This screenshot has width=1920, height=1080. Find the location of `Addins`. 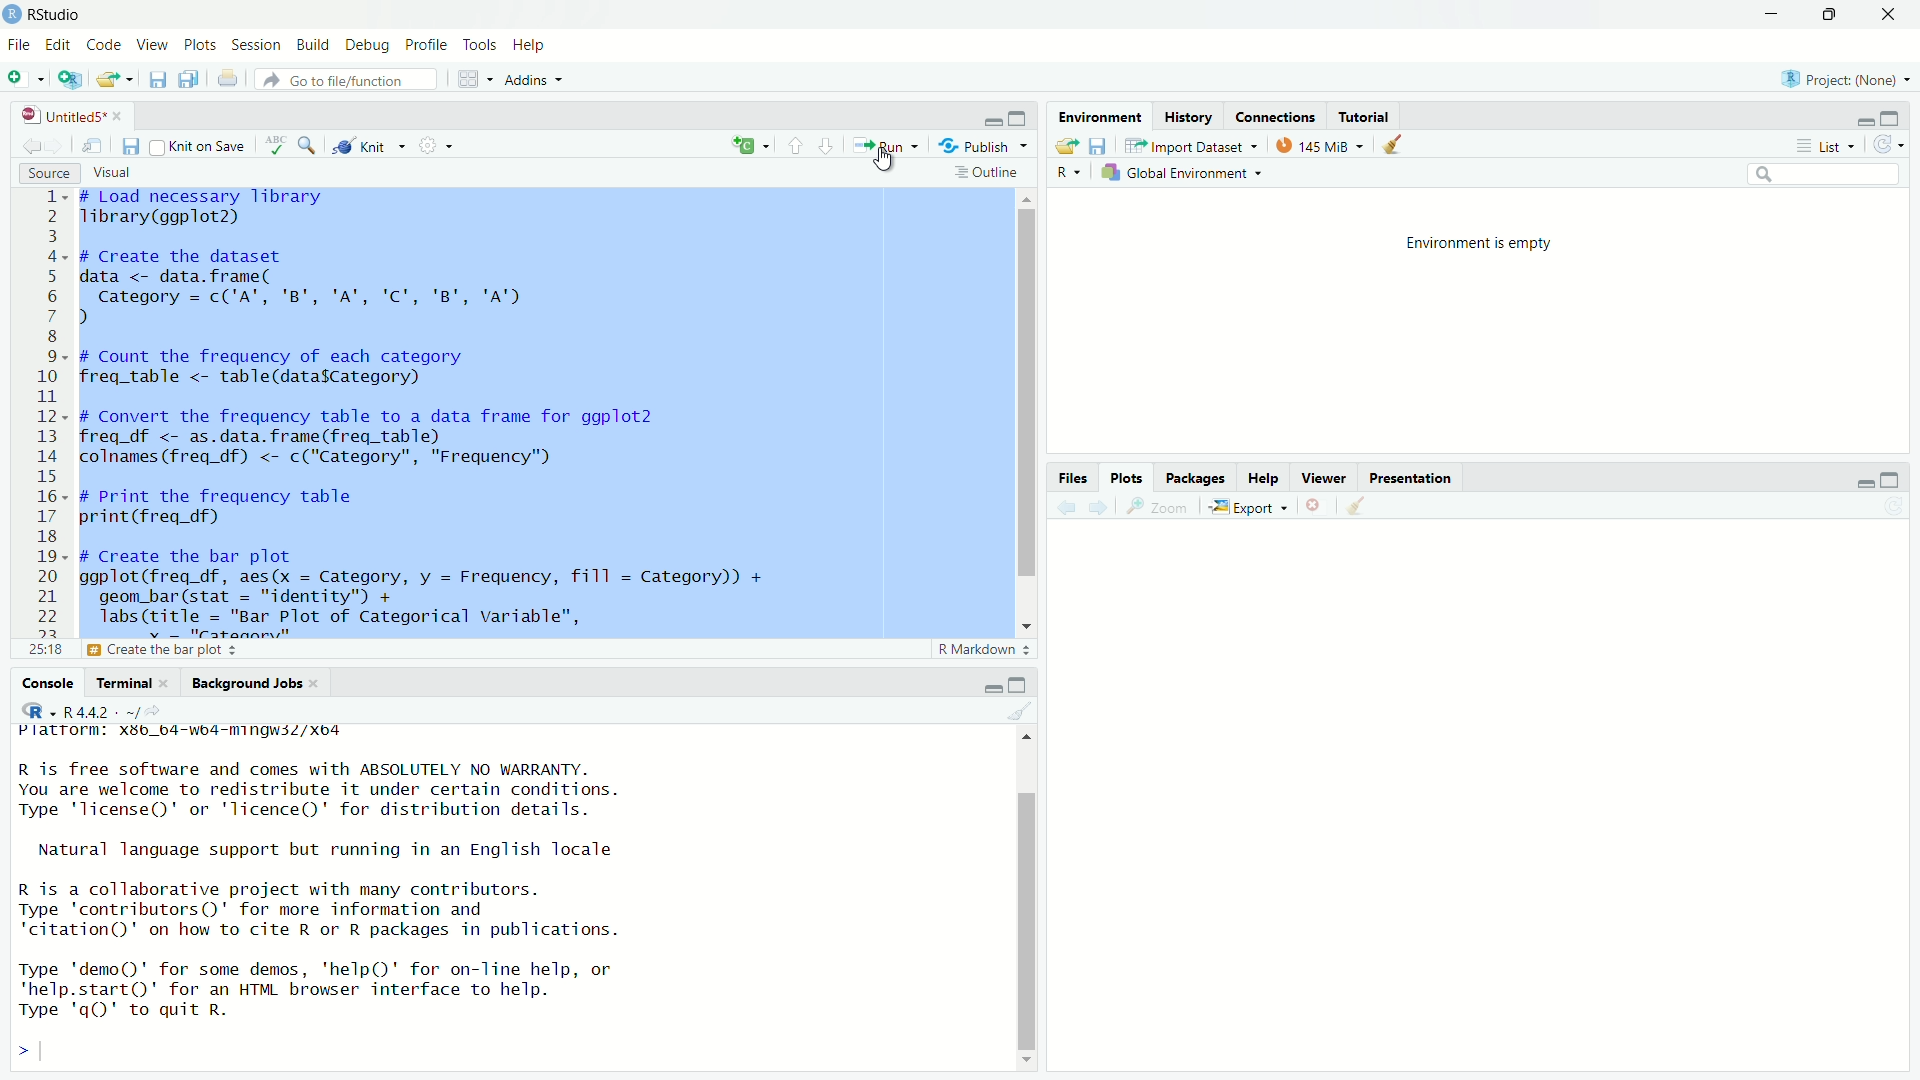

Addins is located at coordinates (536, 83).